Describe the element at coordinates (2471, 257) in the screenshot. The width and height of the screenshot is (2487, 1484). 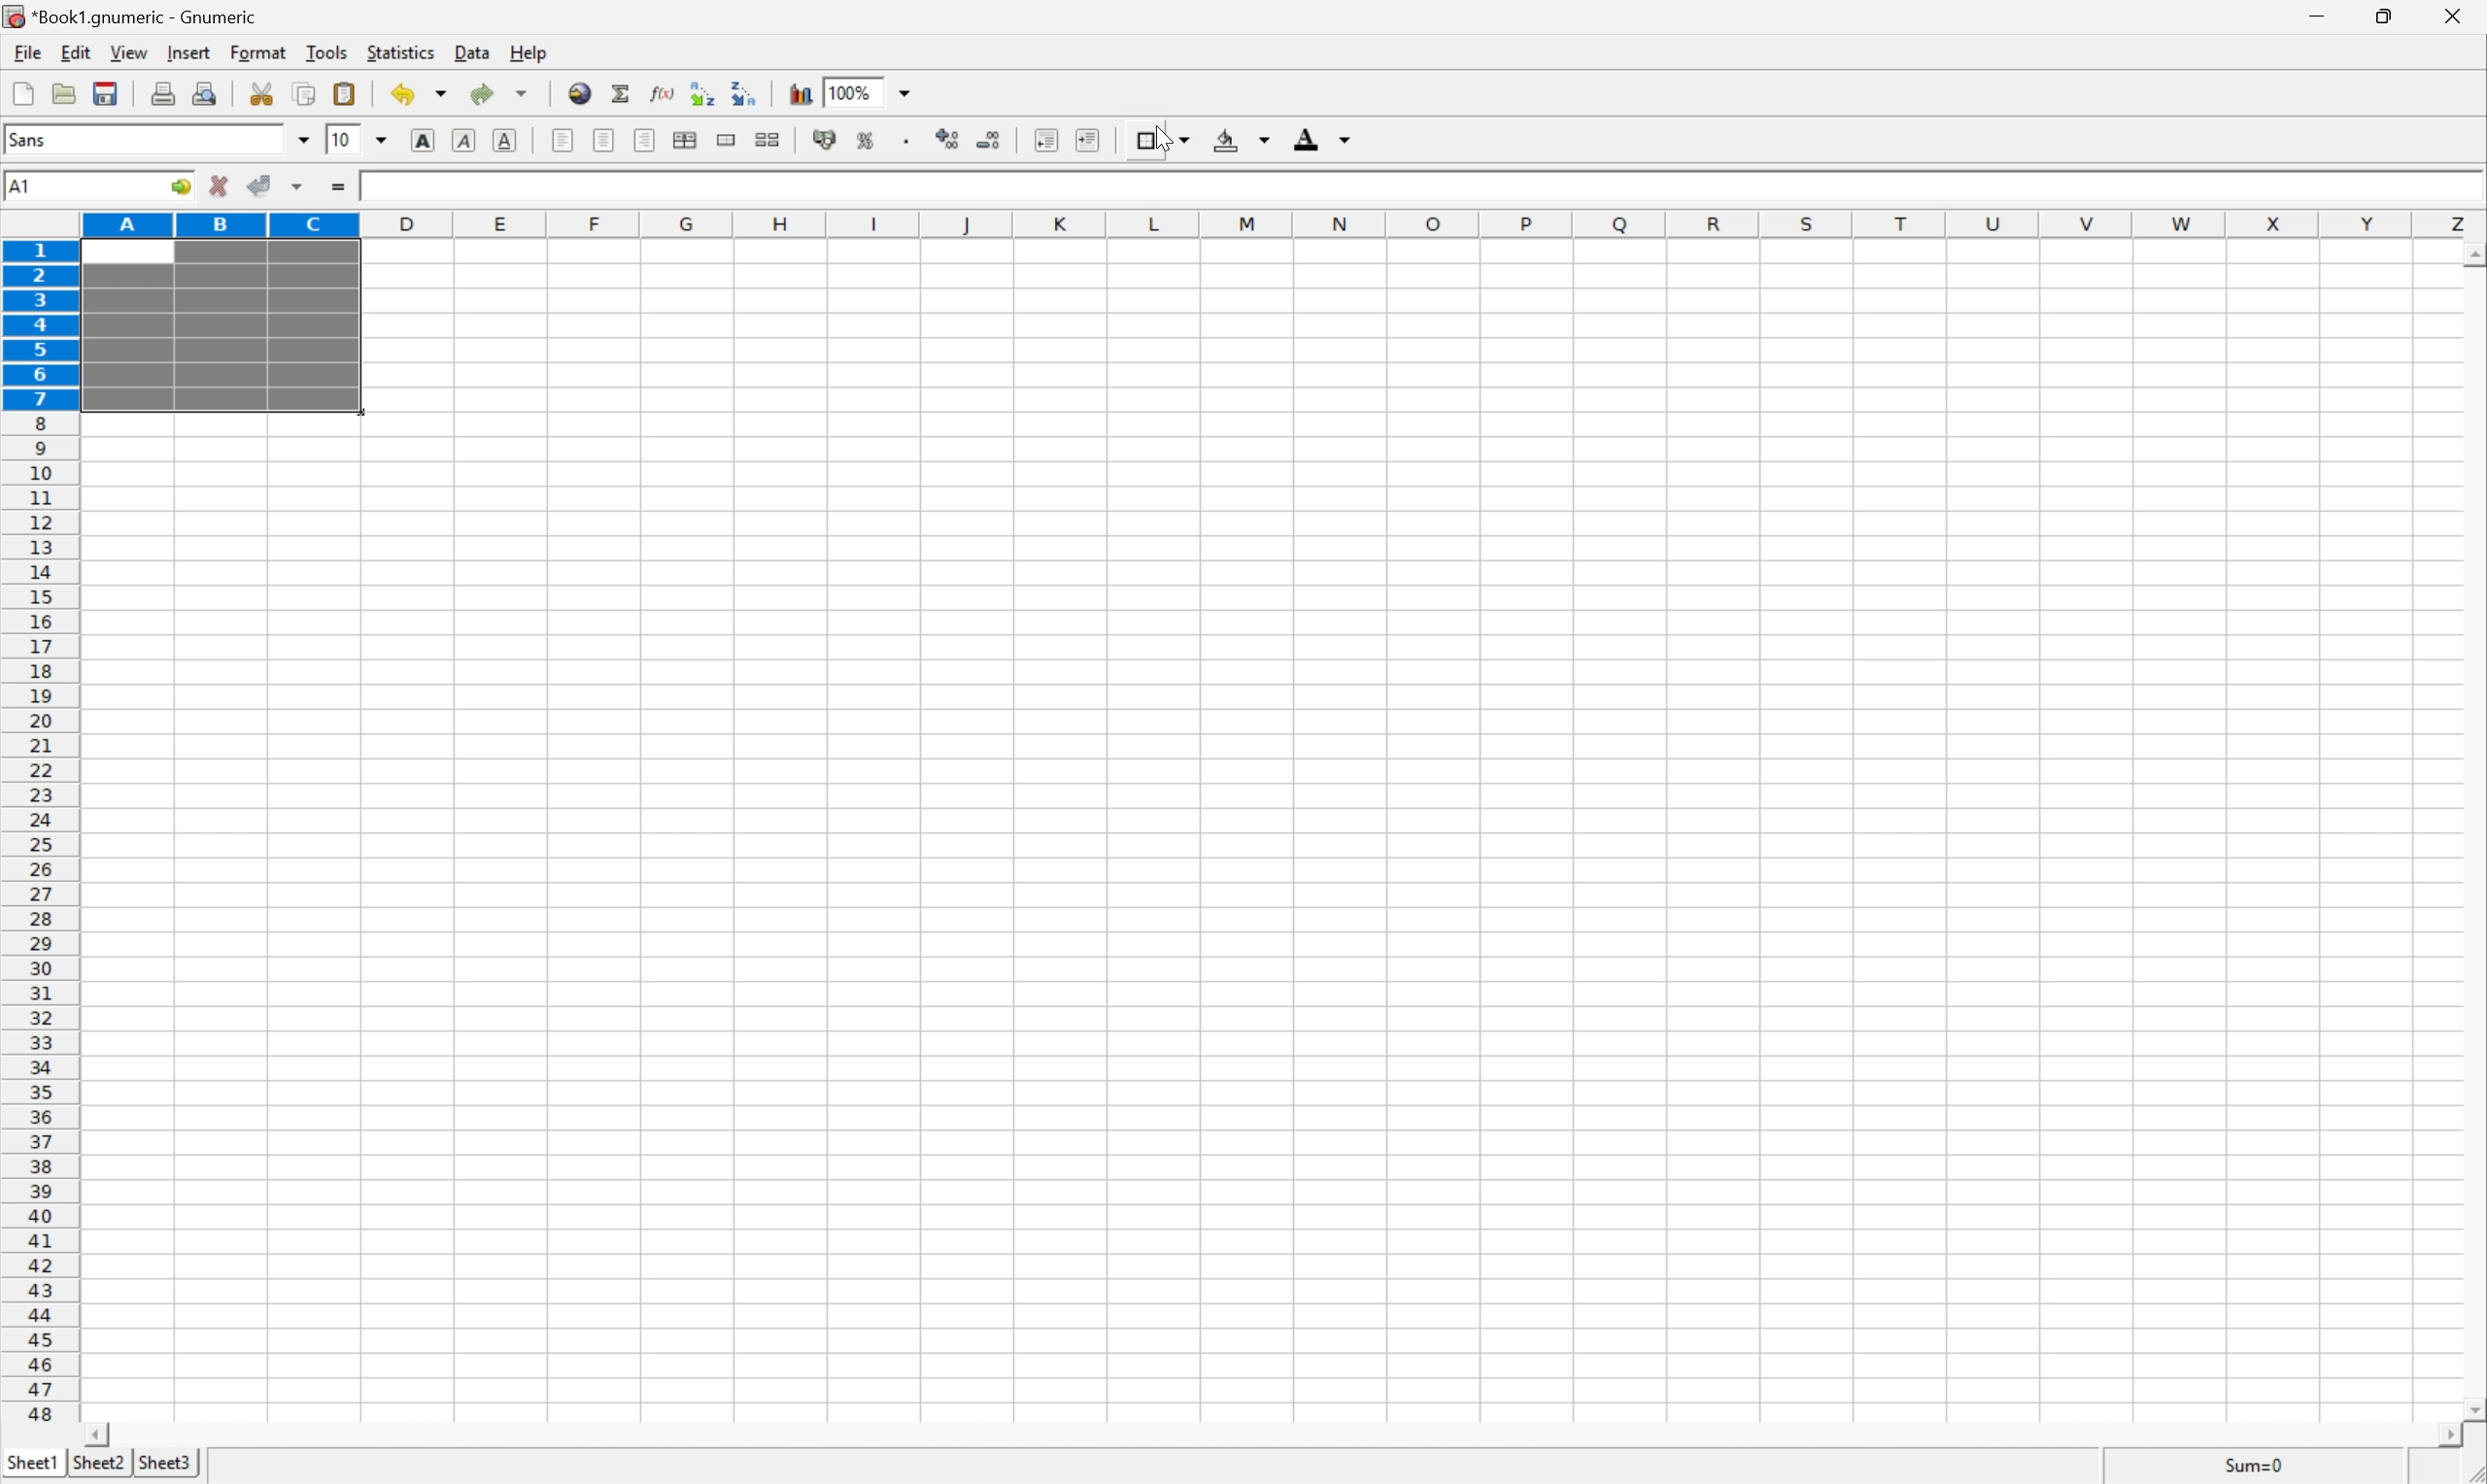
I see `scroll up` at that location.